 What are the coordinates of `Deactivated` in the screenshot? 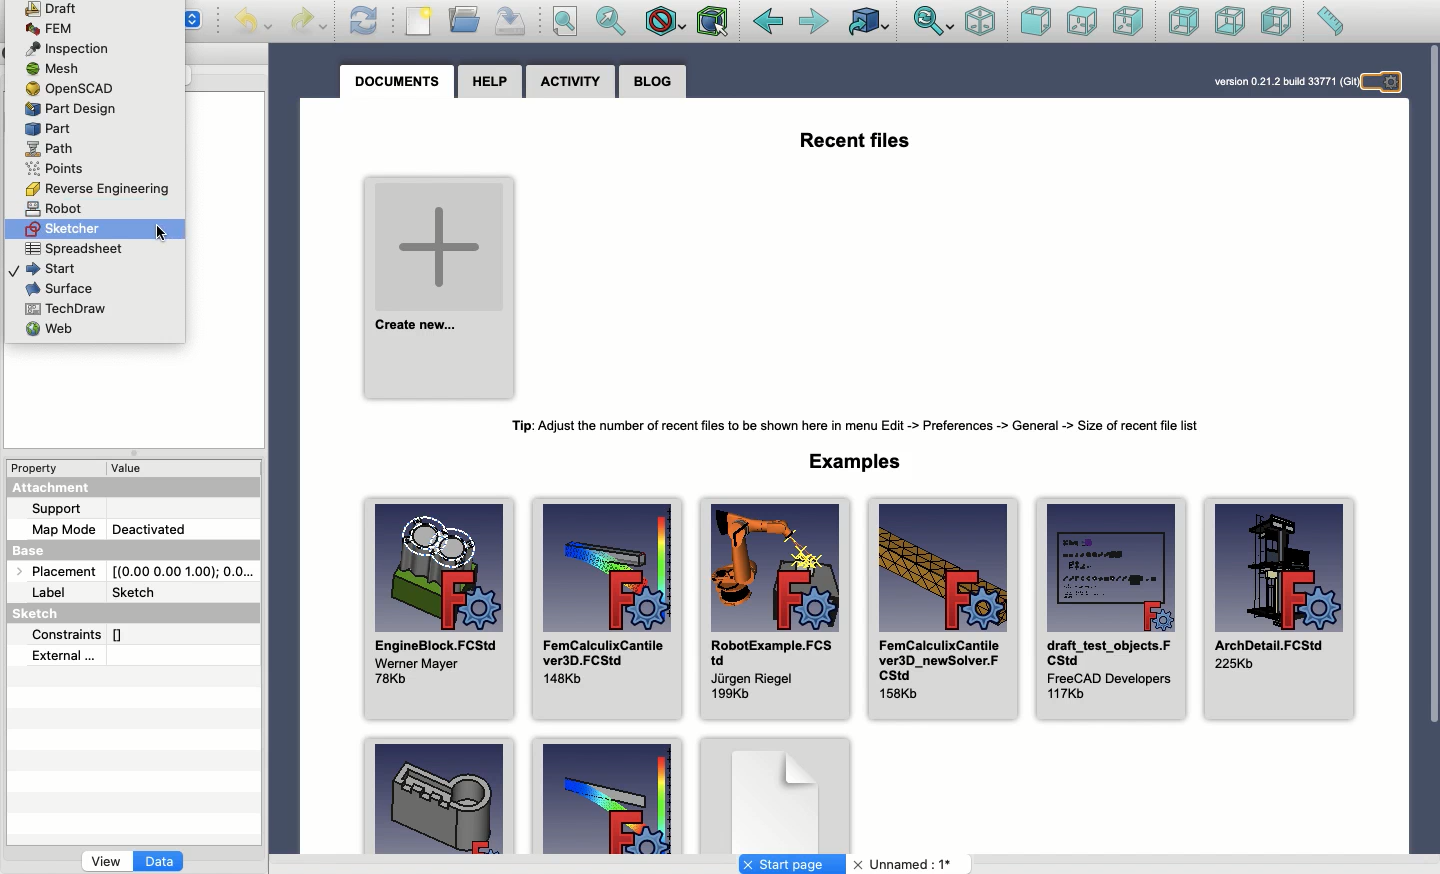 It's located at (151, 529).